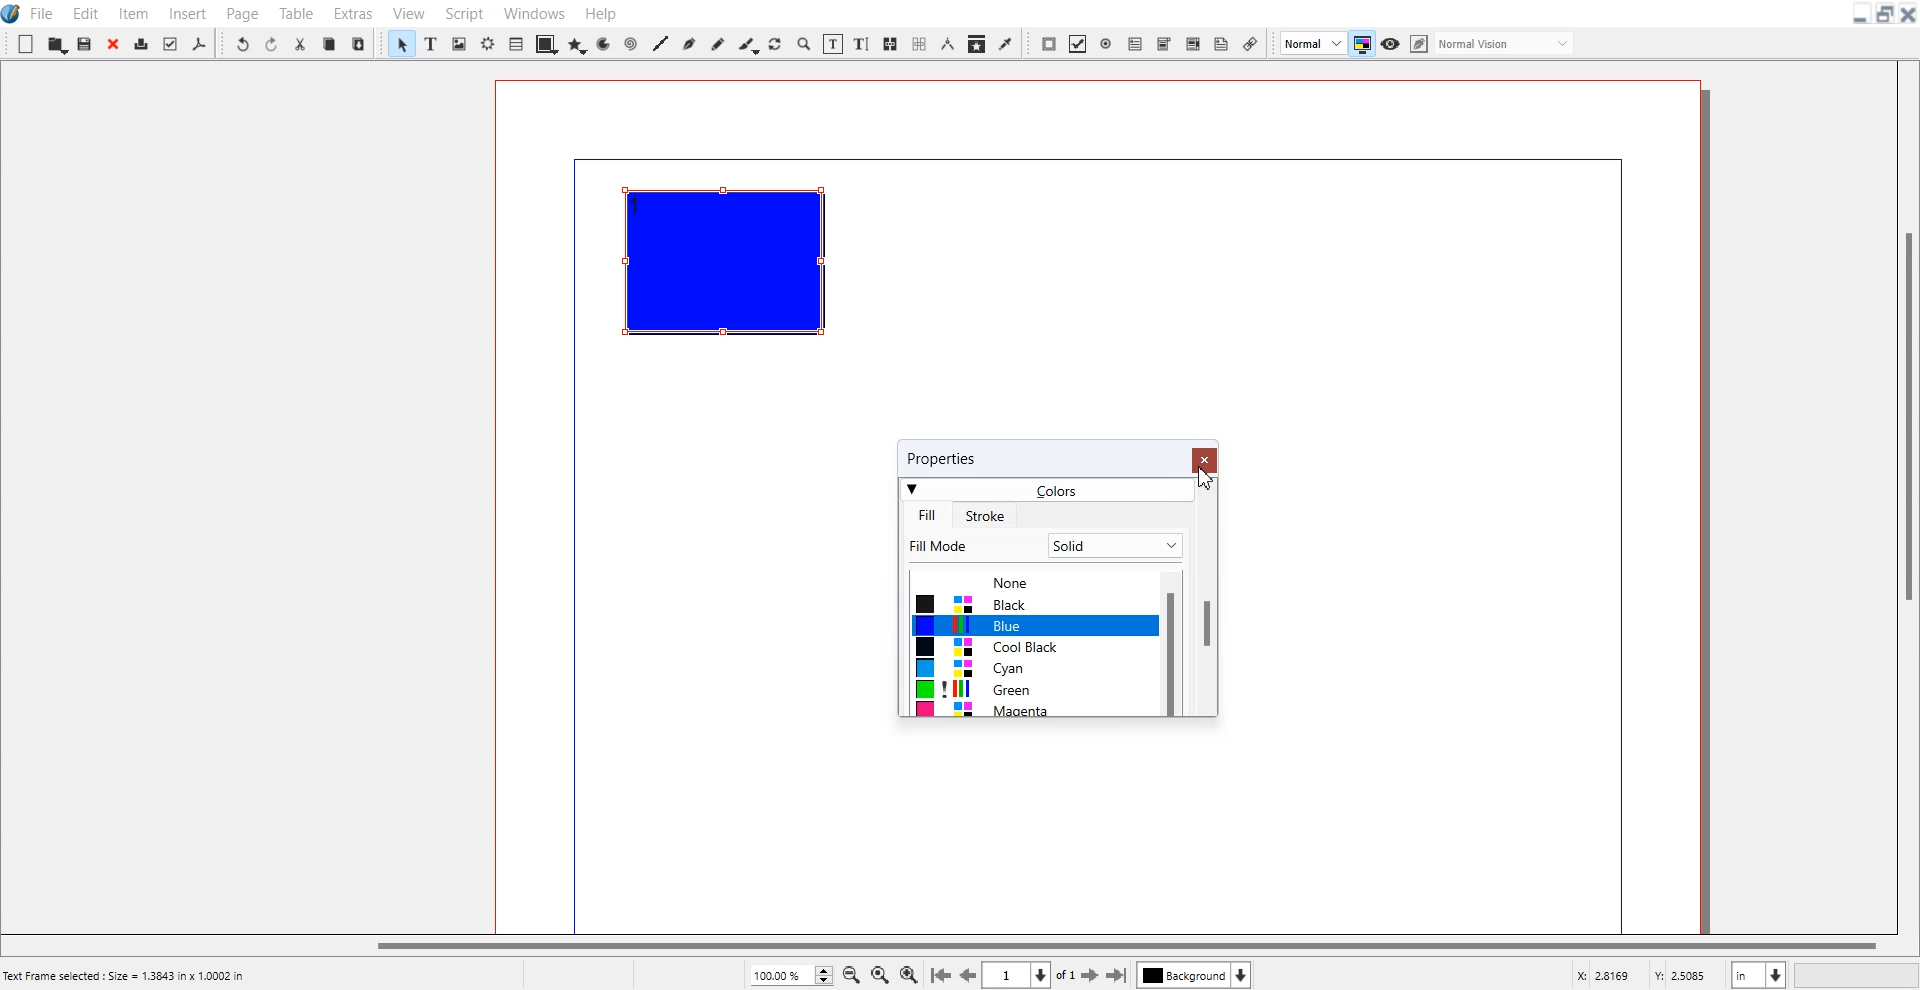  Describe the element at coordinates (689, 42) in the screenshot. I see `Bezier Curve` at that location.